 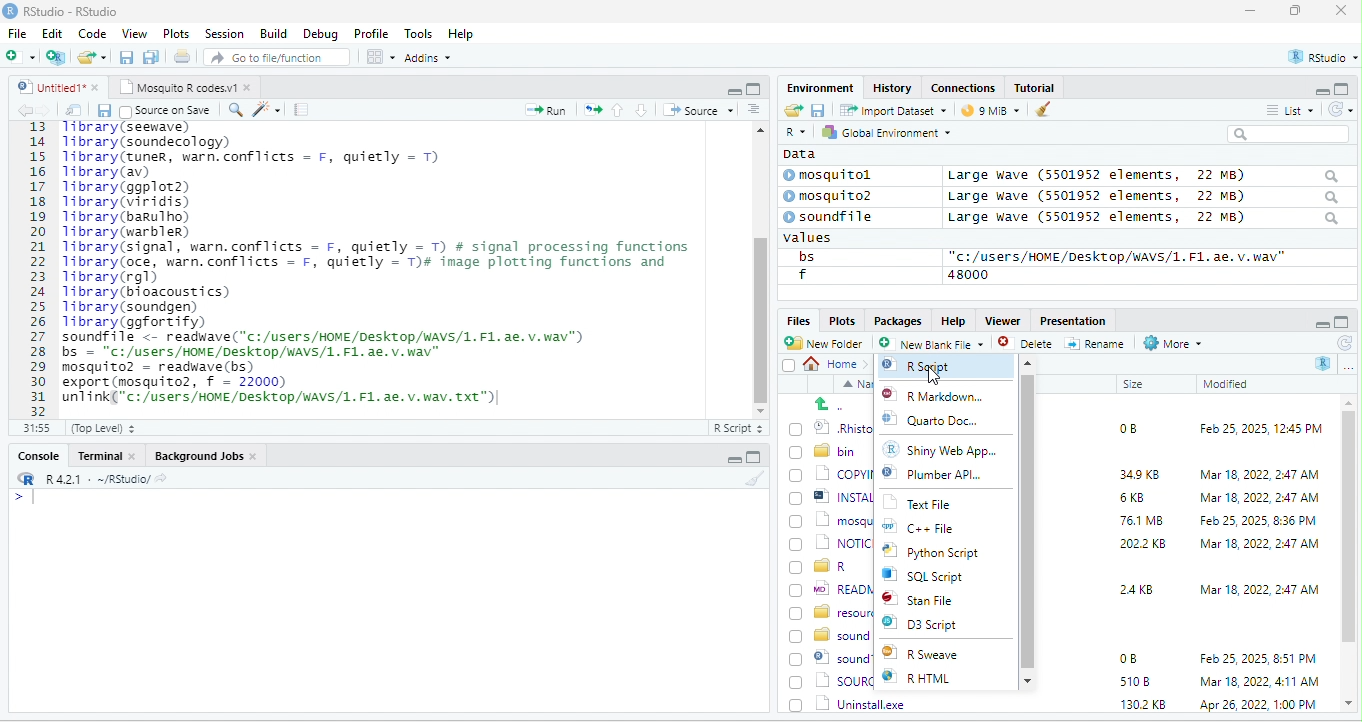 What do you see at coordinates (1096, 343) in the screenshot?
I see `=] Rename` at bounding box center [1096, 343].